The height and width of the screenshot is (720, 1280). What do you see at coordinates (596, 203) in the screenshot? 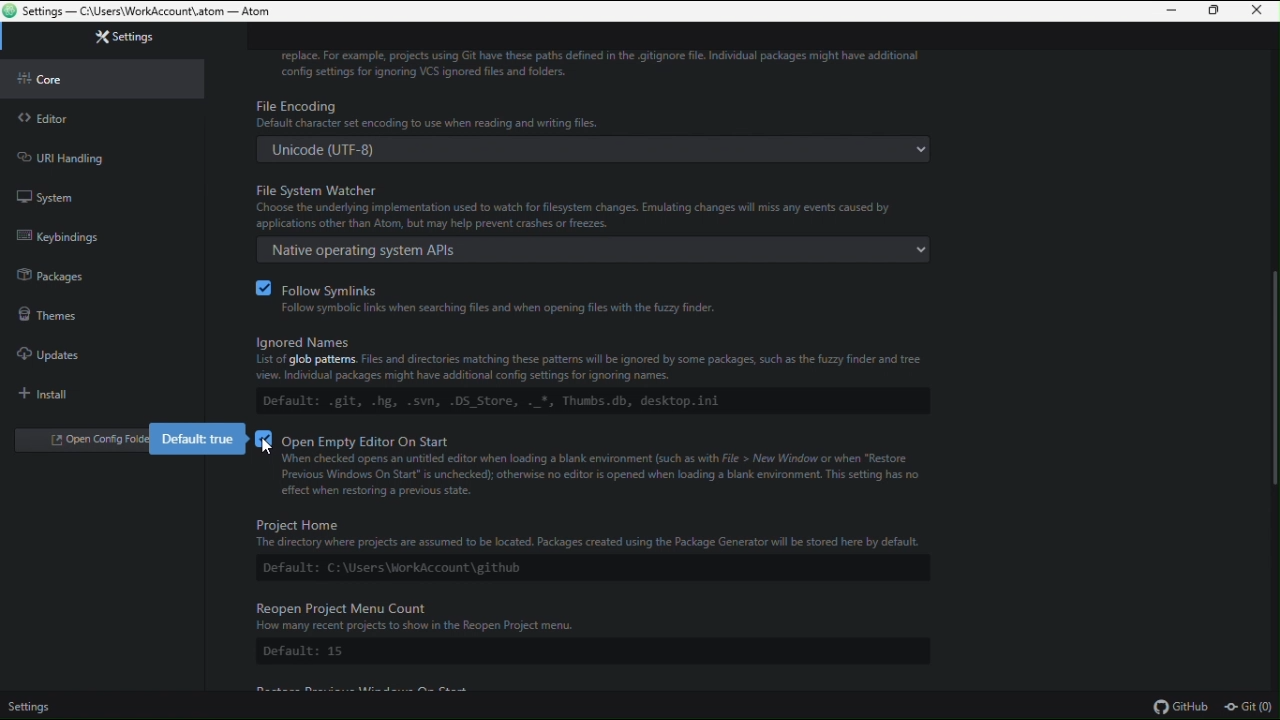
I see `file system watcher` at bounding box center [596, 203].